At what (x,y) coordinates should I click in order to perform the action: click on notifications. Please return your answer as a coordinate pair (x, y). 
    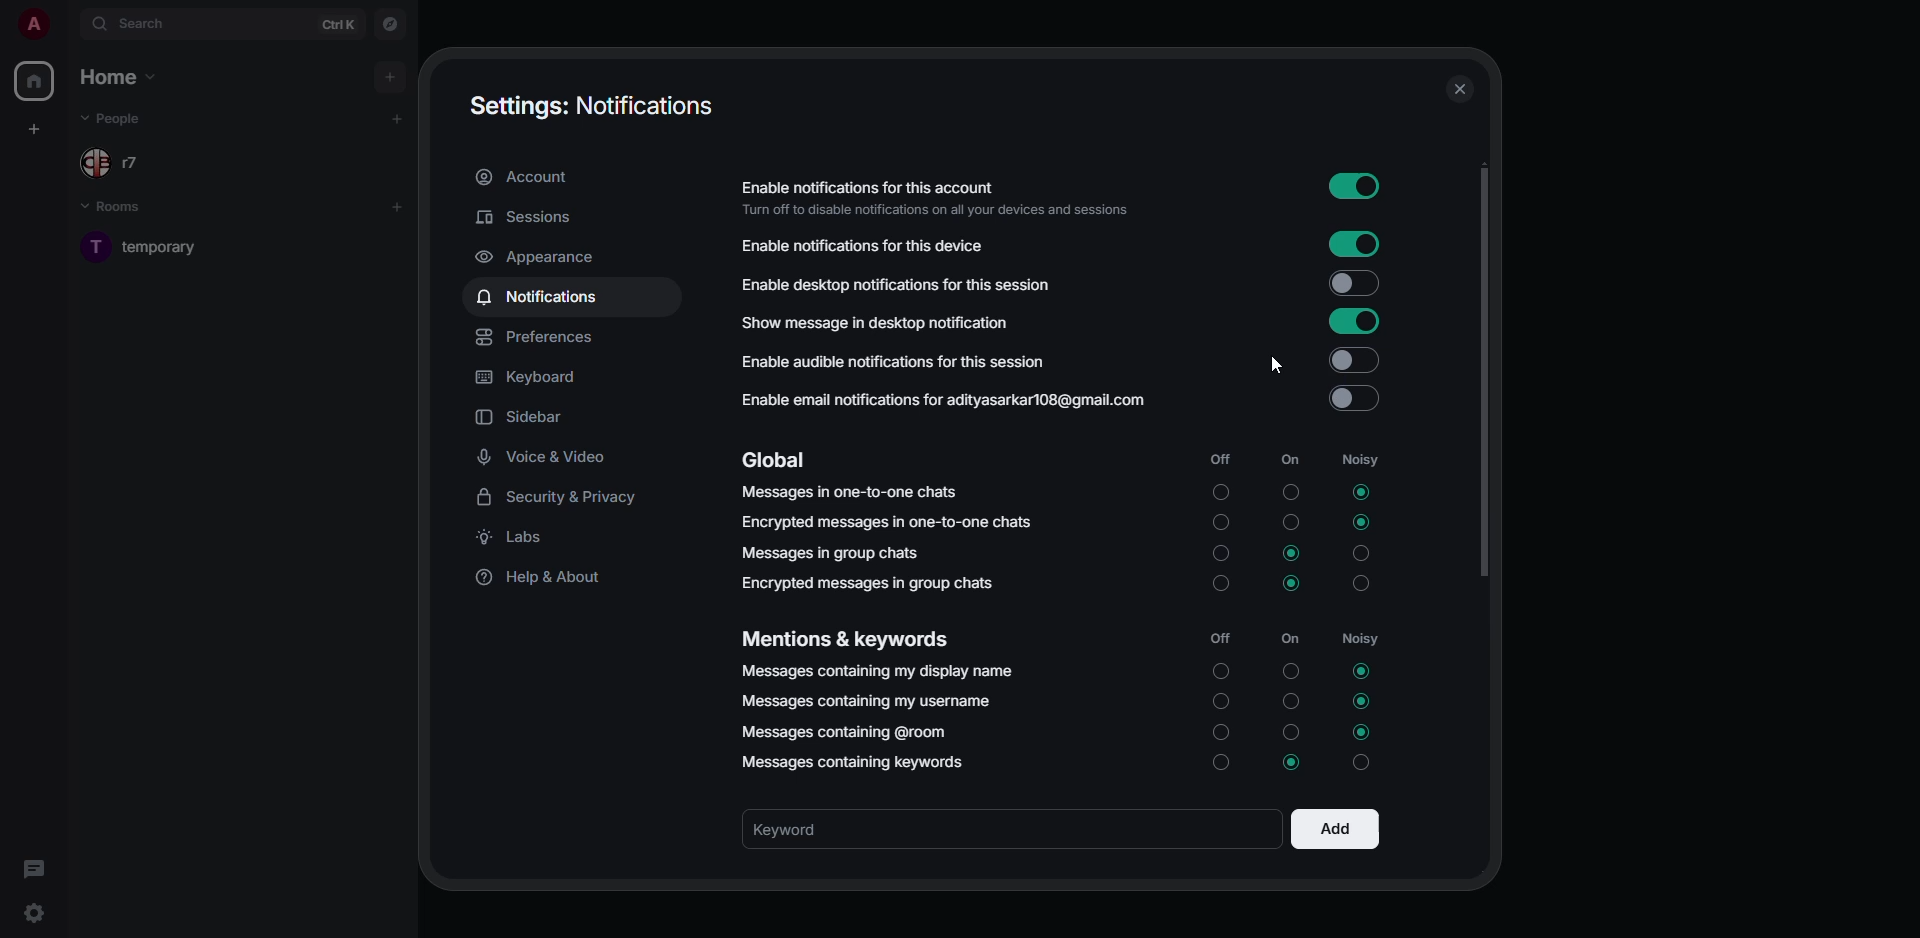
    Looking at the image, I should click on (541, 295).